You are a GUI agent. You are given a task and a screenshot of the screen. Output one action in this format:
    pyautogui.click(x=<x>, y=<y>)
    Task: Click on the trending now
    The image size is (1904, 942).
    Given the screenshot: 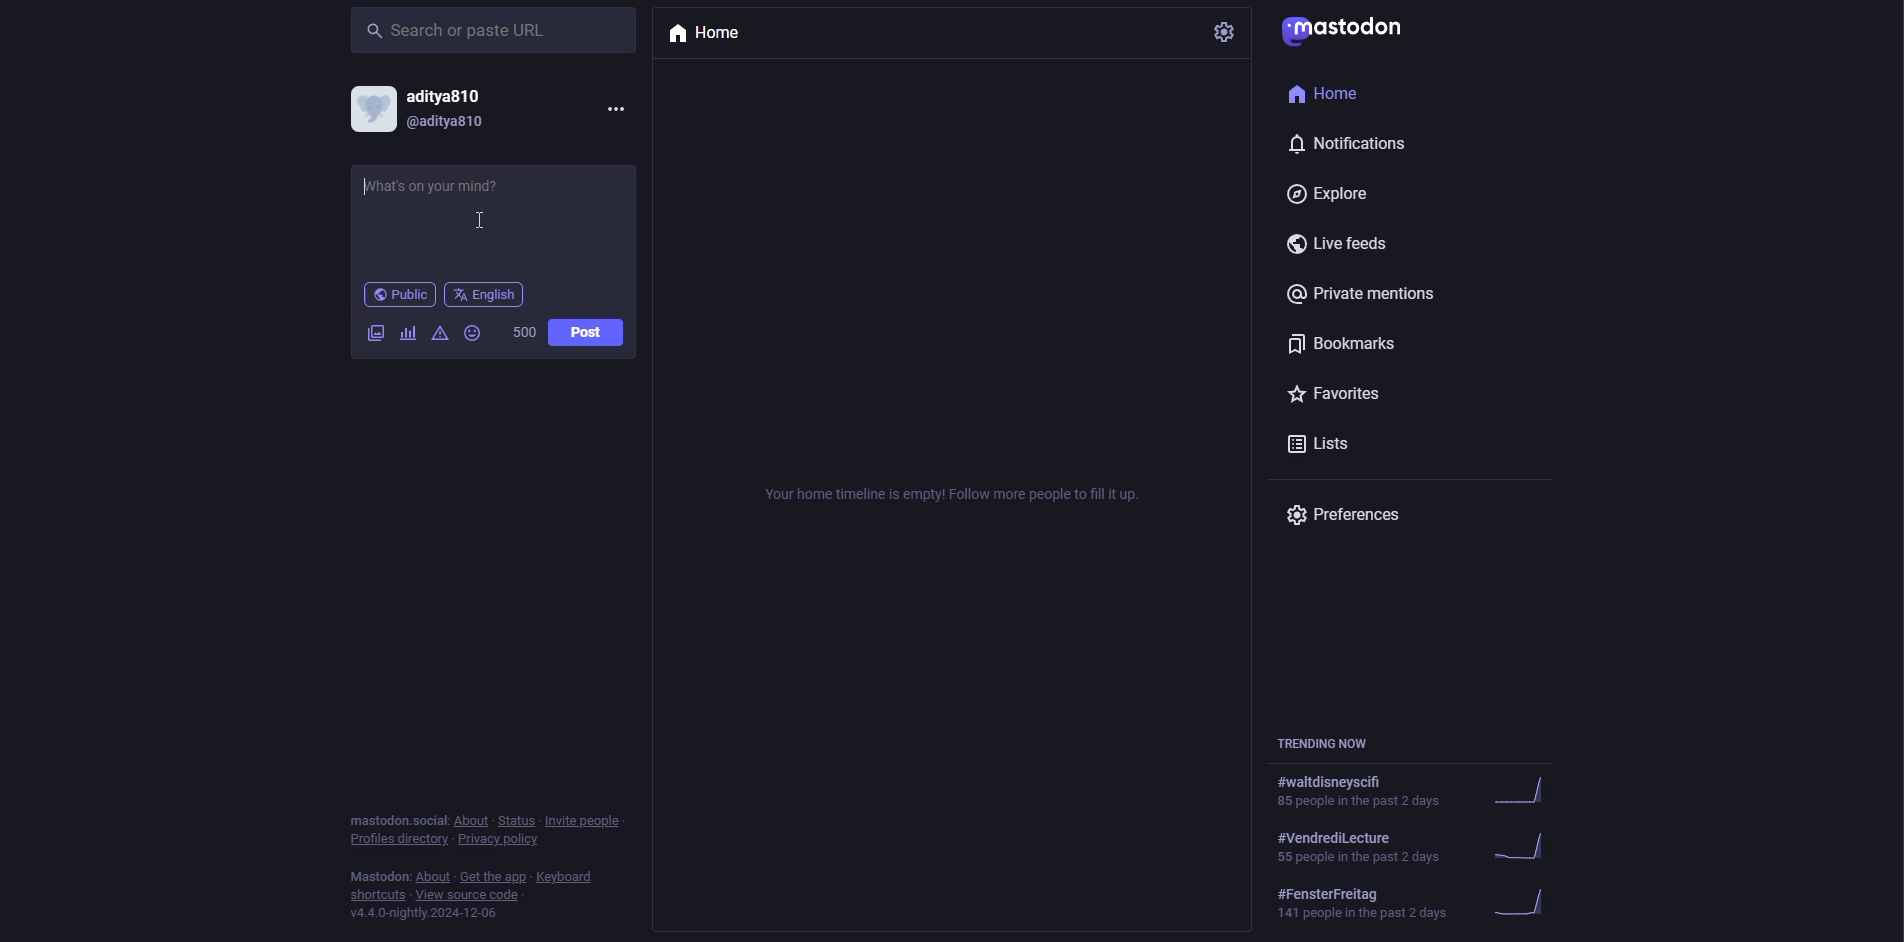 What is the action you would take?
    pyautogui.click(x=1330, y=741)
    